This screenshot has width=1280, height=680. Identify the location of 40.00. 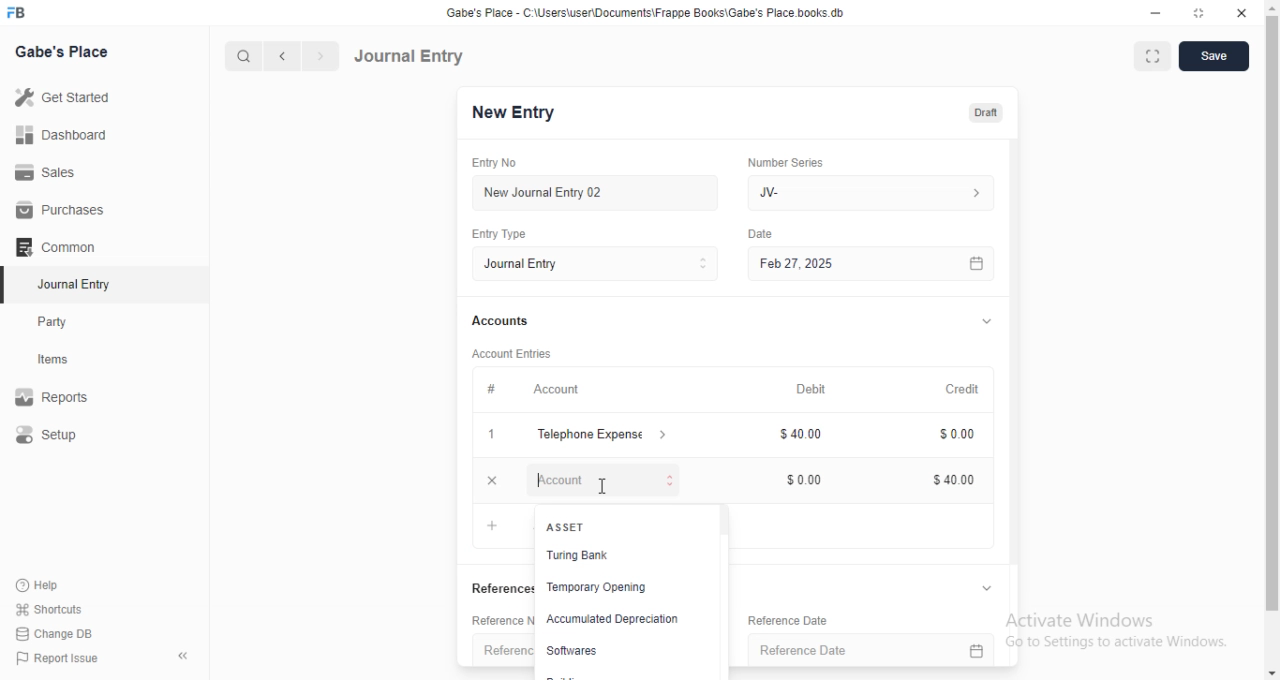
(953, 482).